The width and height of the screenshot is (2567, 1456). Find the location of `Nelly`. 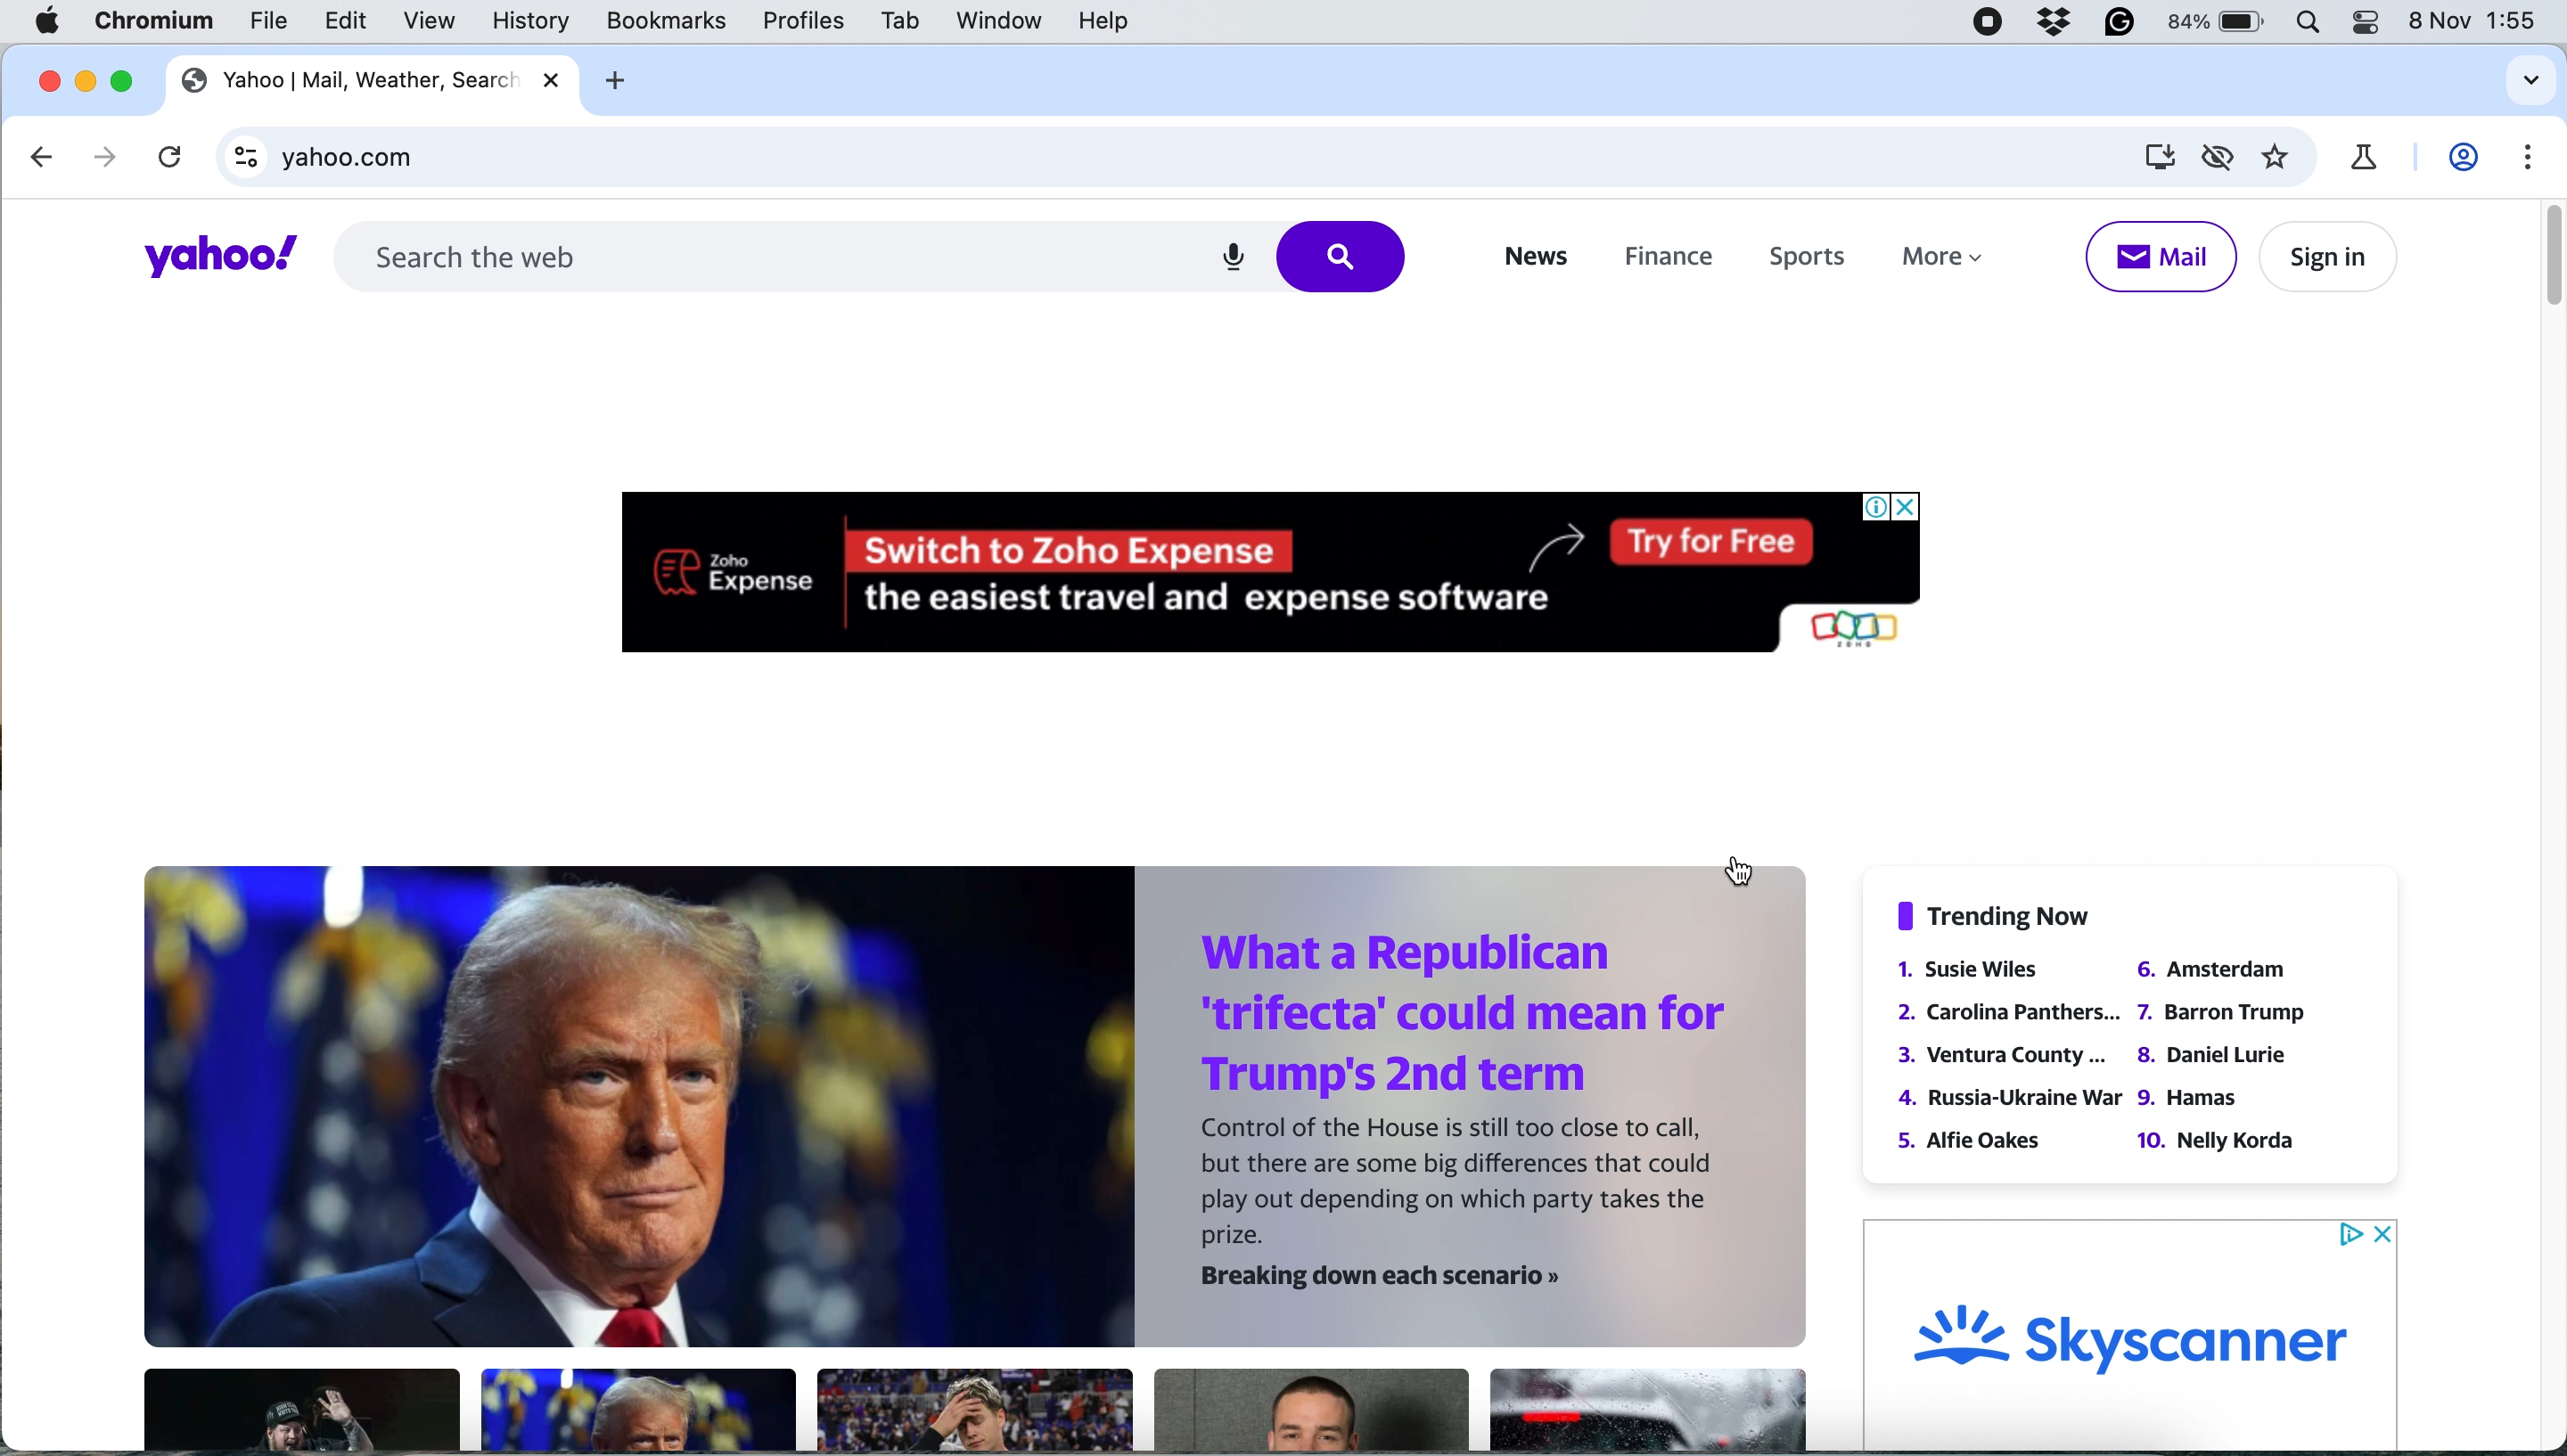

Nelly is located at coordinates (2218, 1139).